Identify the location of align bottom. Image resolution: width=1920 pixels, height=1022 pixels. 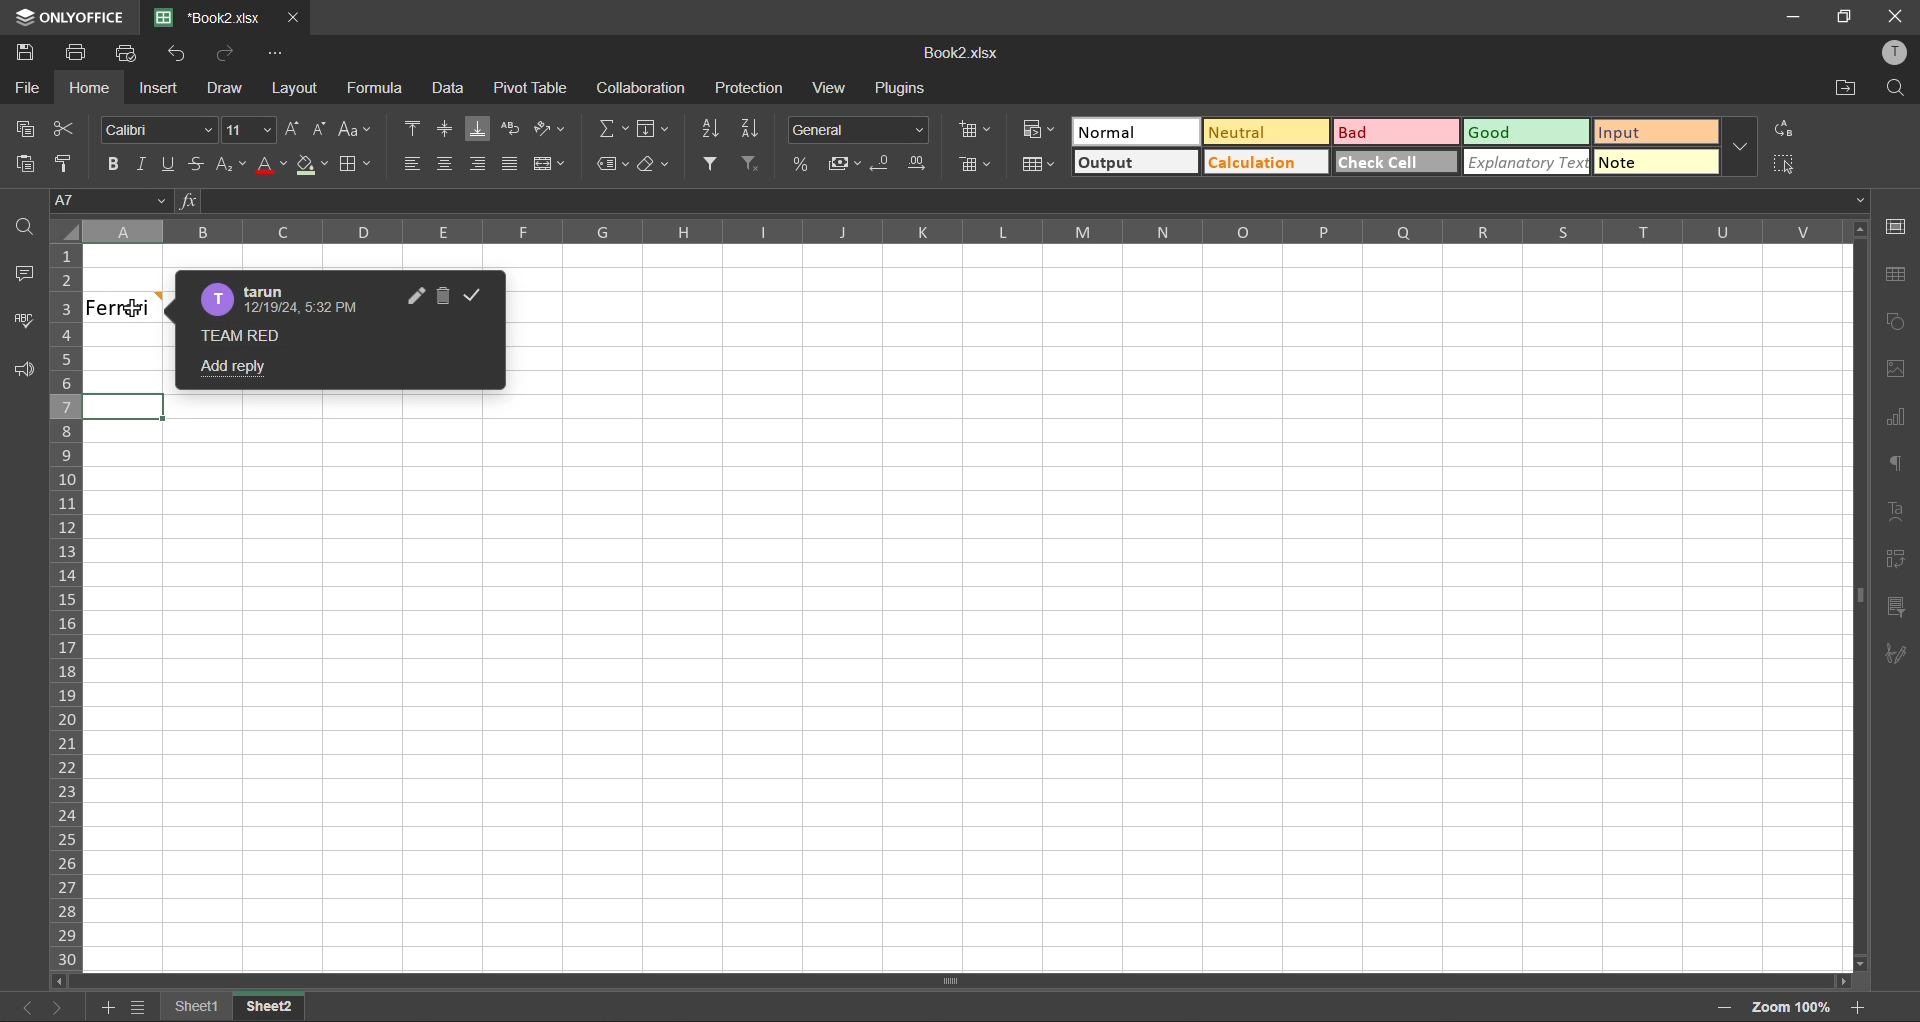
(480, 131).